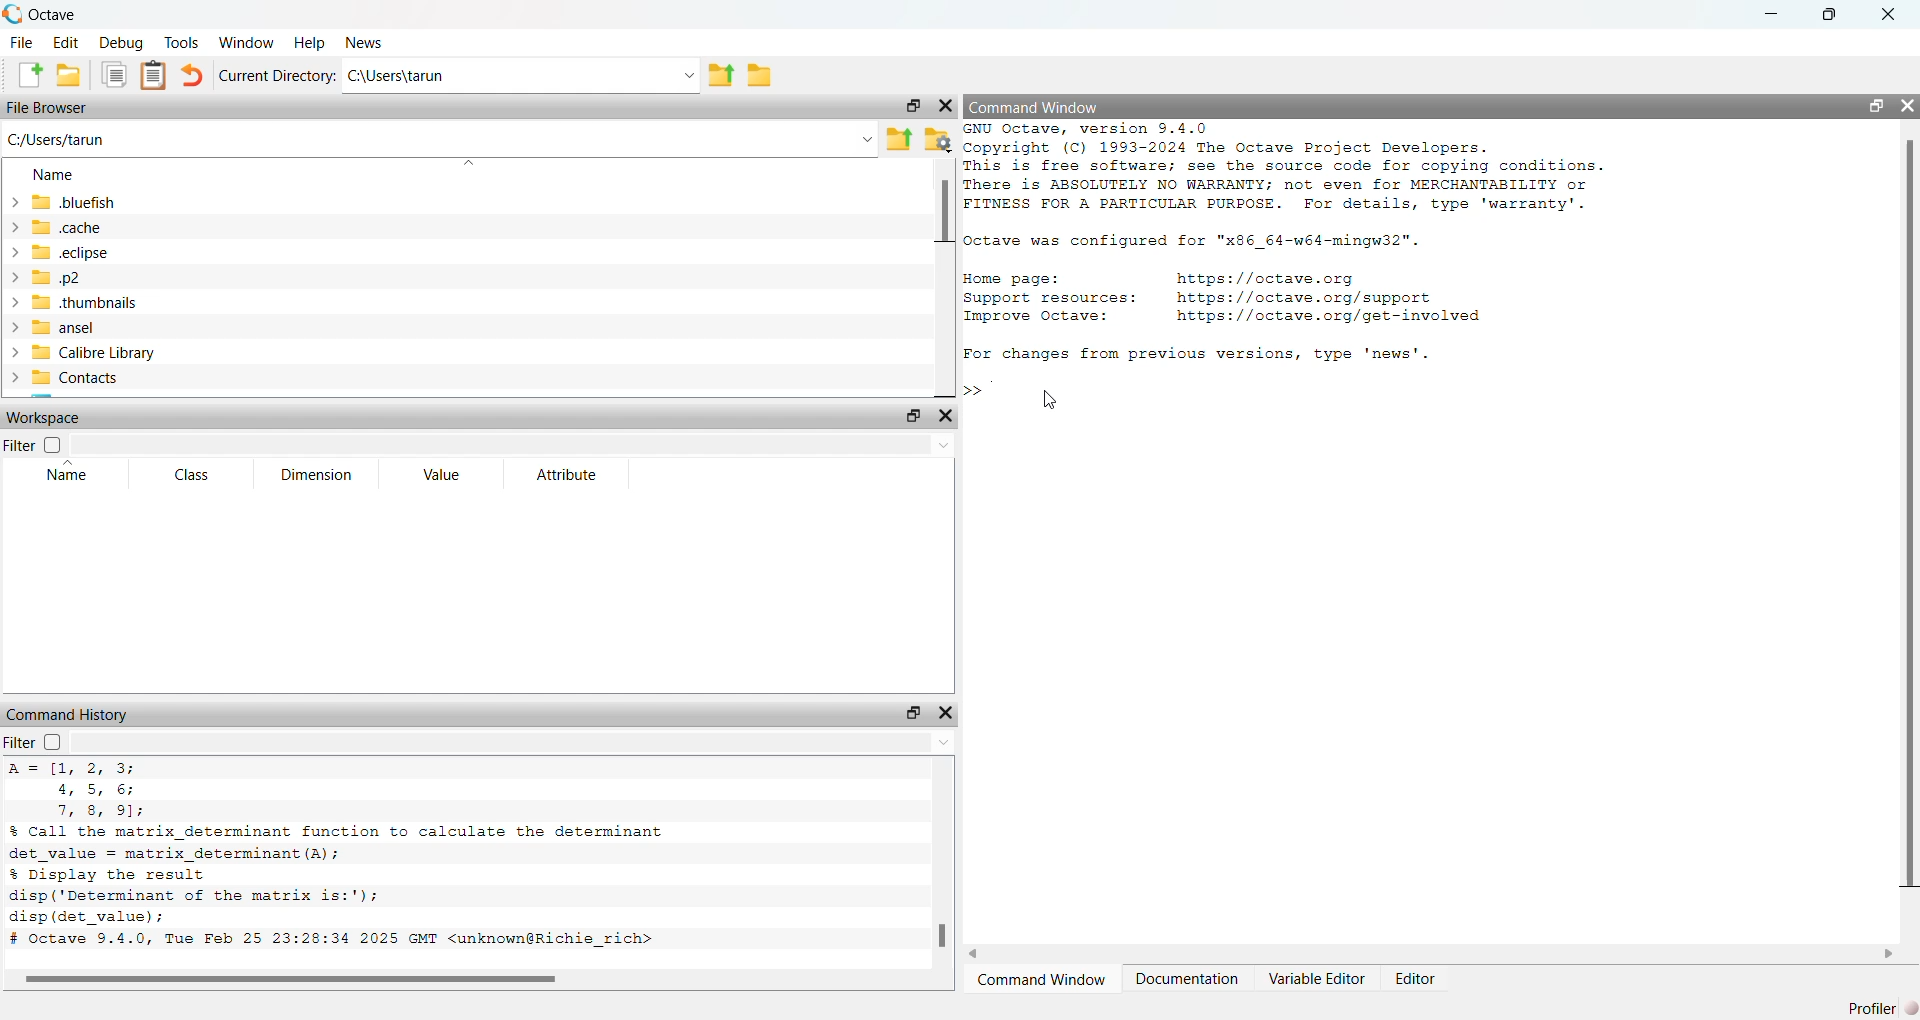  Describe the element at coordinates (45, 419) in the screenshot. I see `workspace` at that location.